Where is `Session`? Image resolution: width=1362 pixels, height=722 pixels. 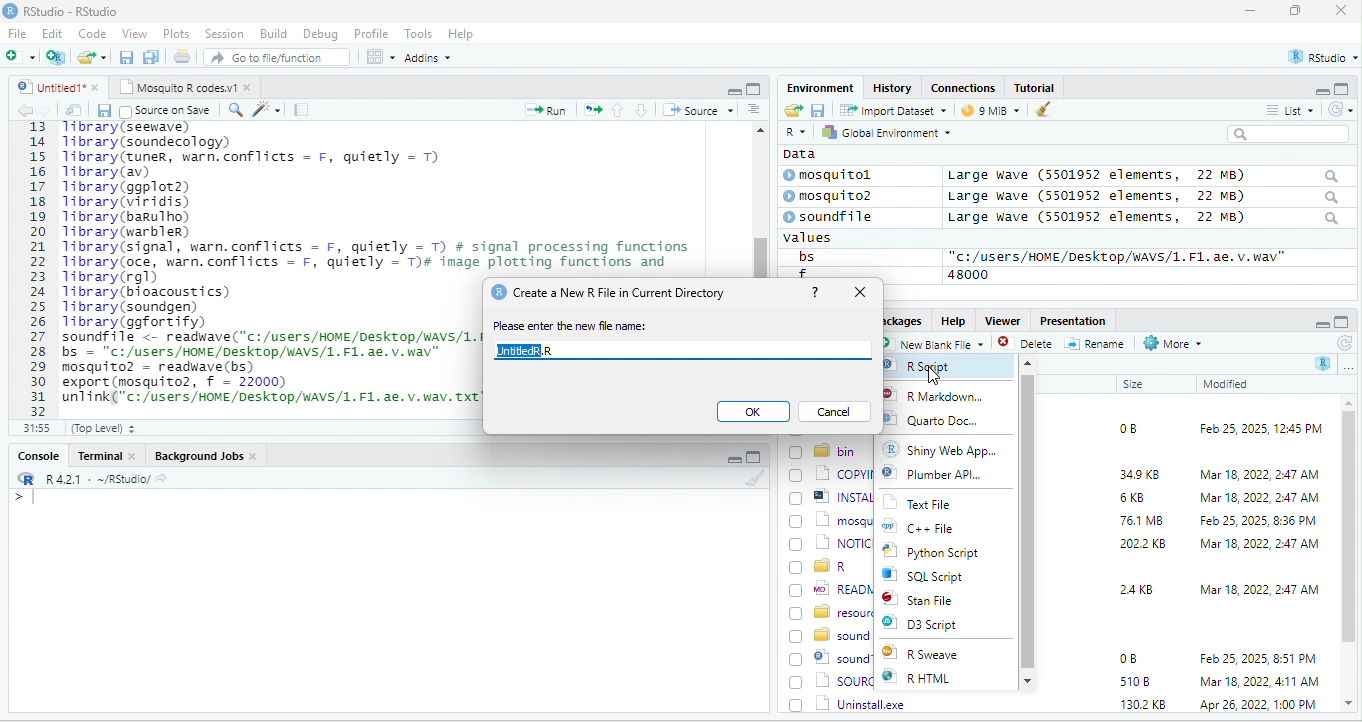 Session is located at coordinates (225, 32).